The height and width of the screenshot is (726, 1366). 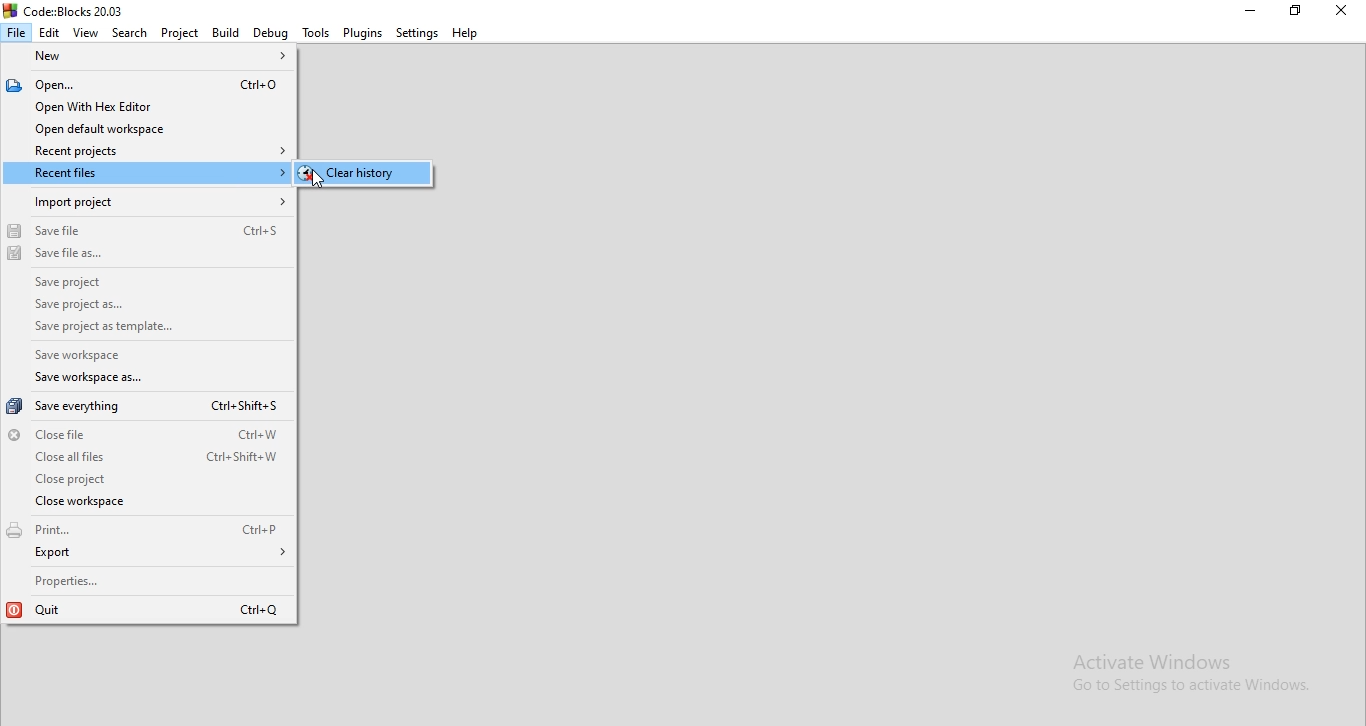 What do you see at coordinates (141, 85) in the screenshot?
I see `Open` at bounding box center [141, 85].